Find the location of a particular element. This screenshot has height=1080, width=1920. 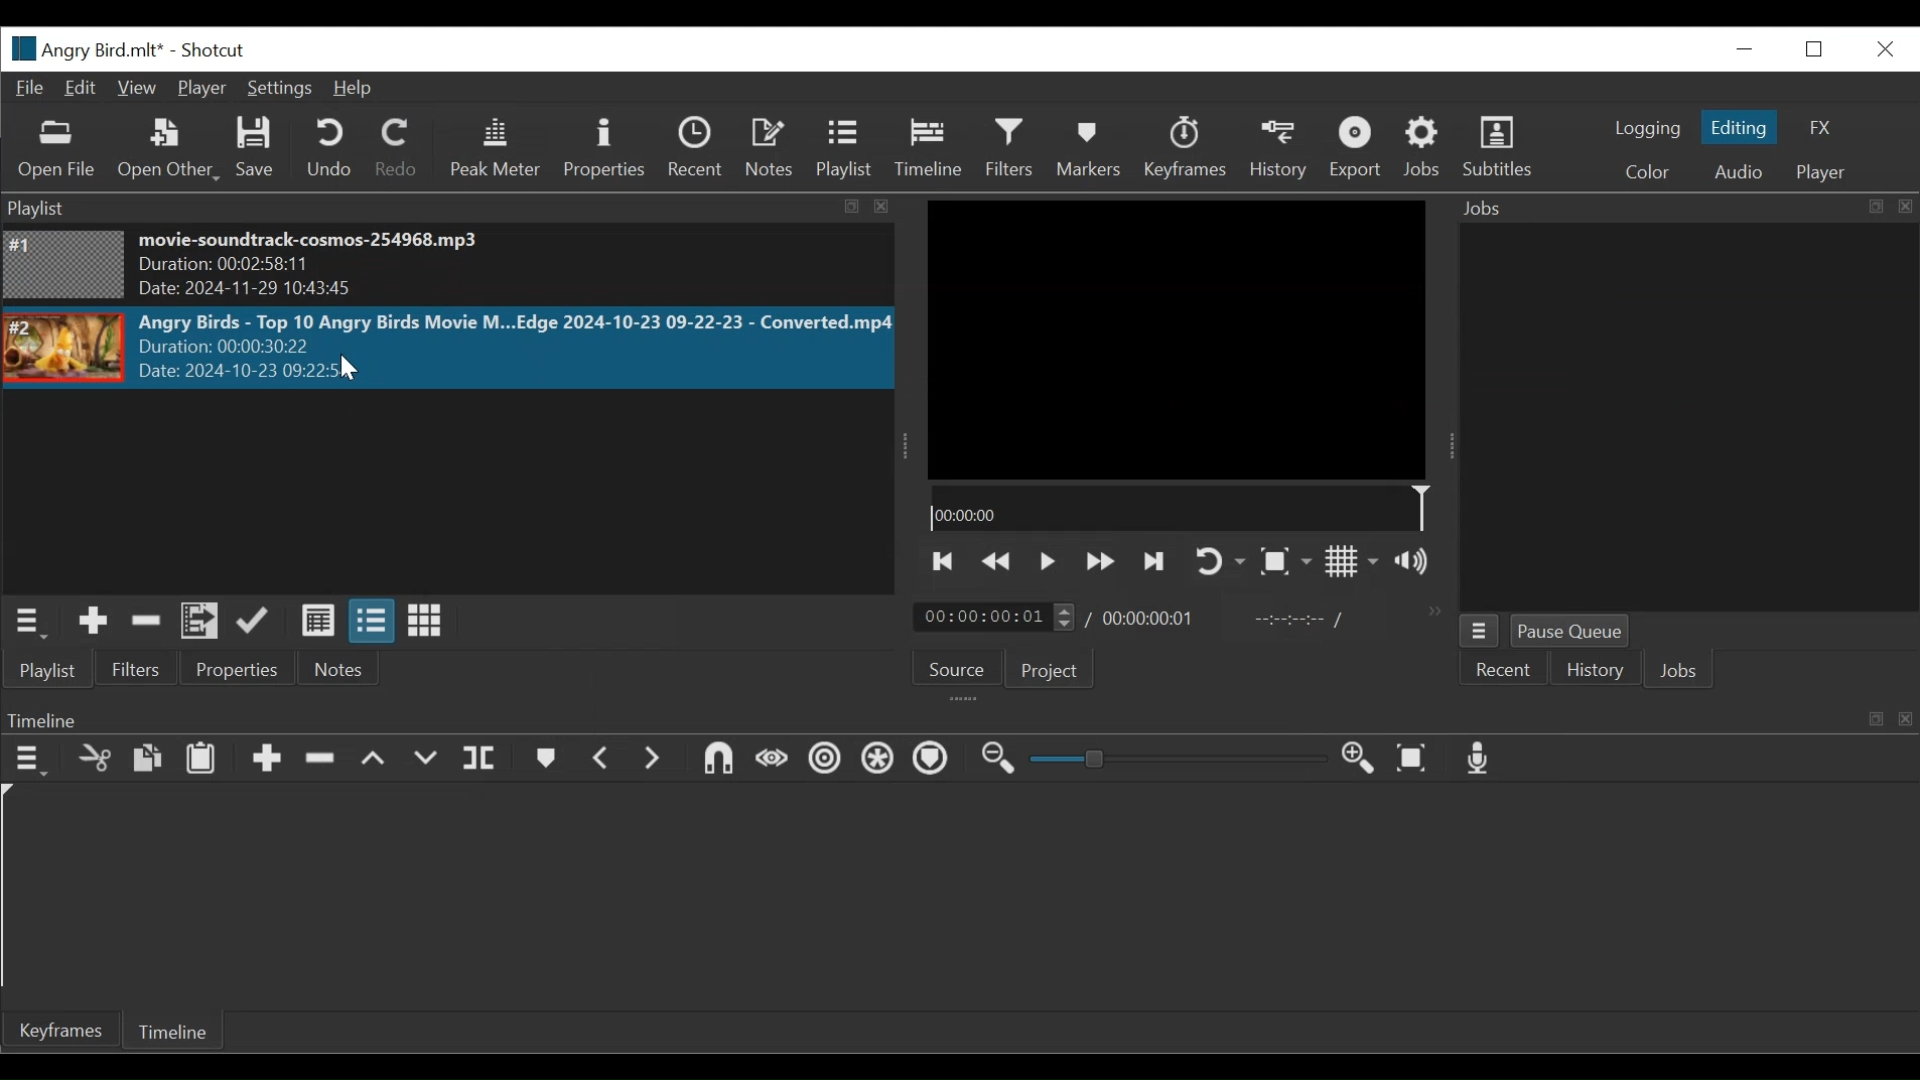

Cut is located at coordinates (94, 759).